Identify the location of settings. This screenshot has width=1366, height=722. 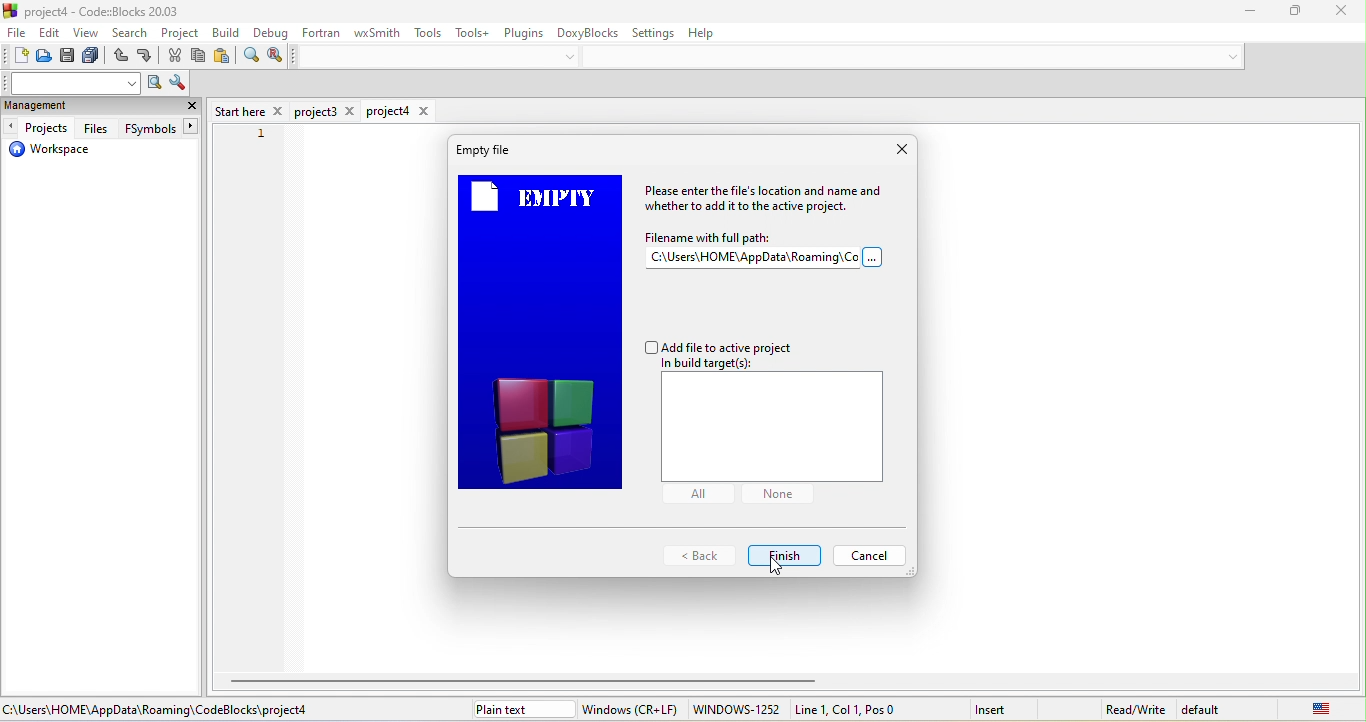
(656, 32).